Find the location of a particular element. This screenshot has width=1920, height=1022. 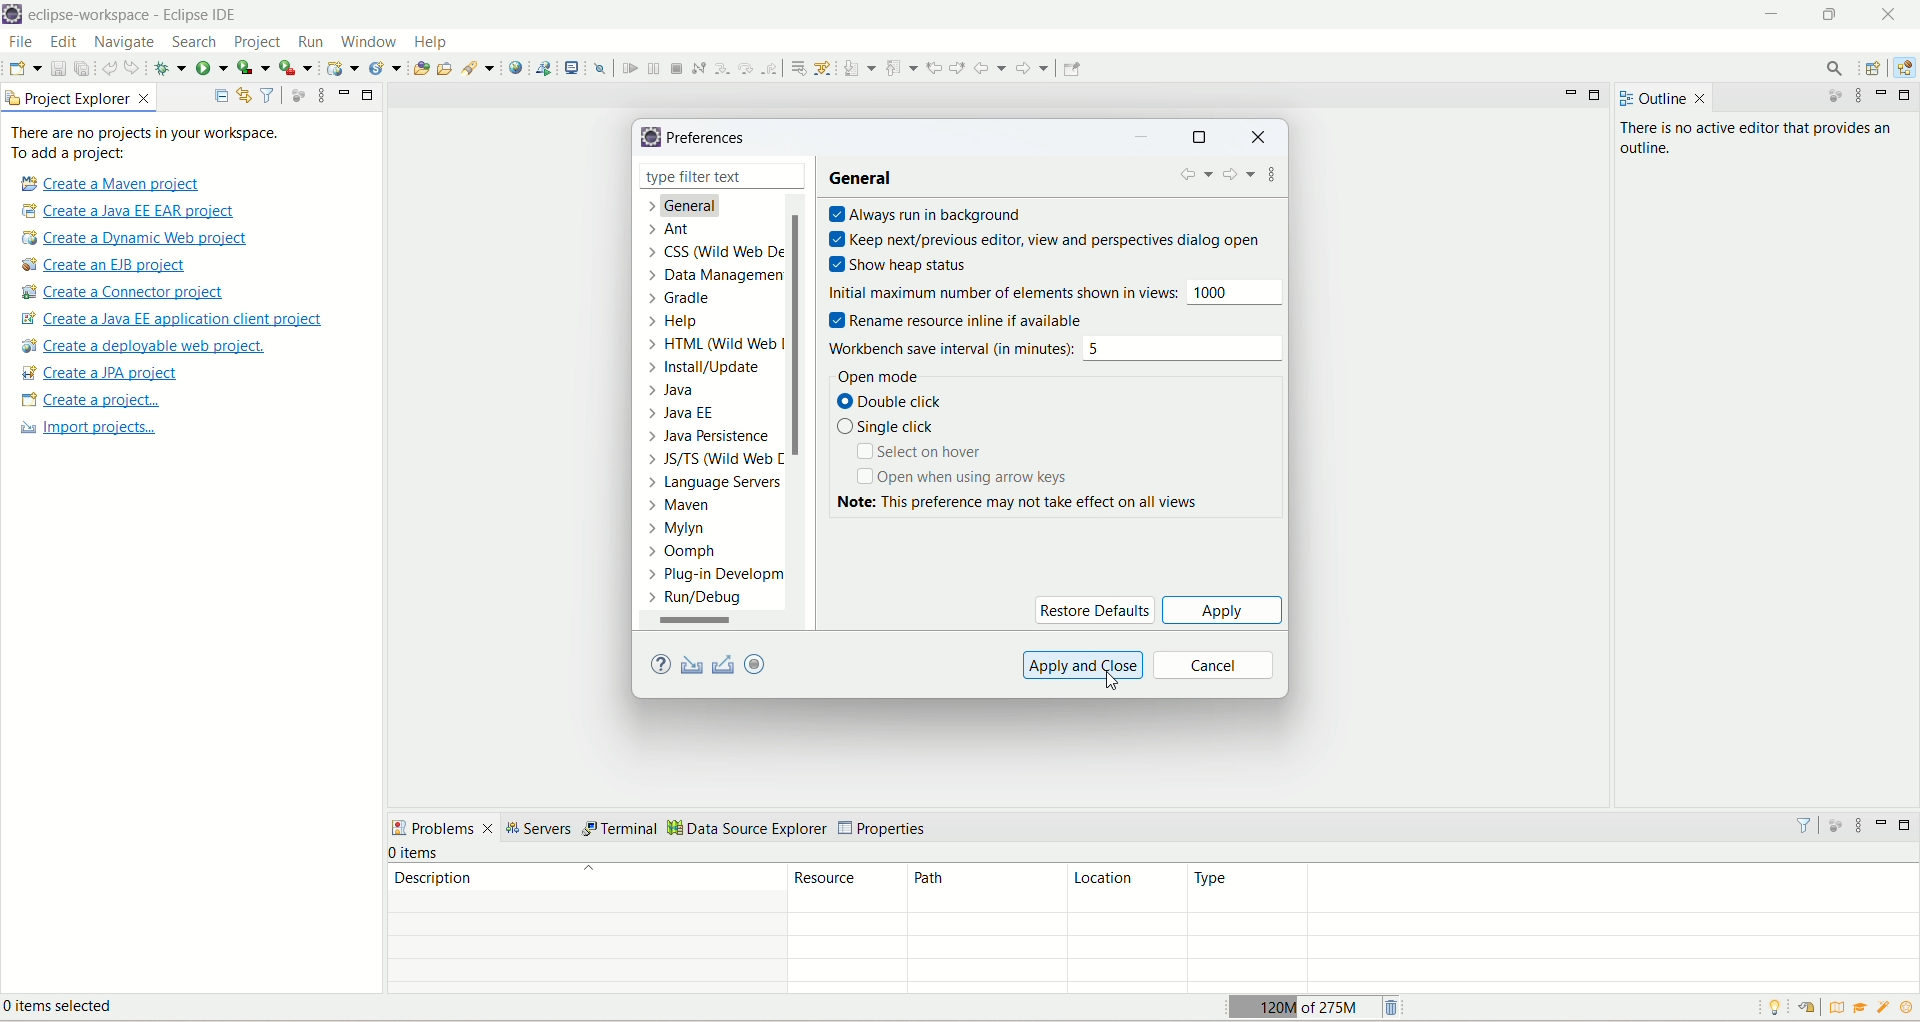

step return is located at coordinates (771, 69).